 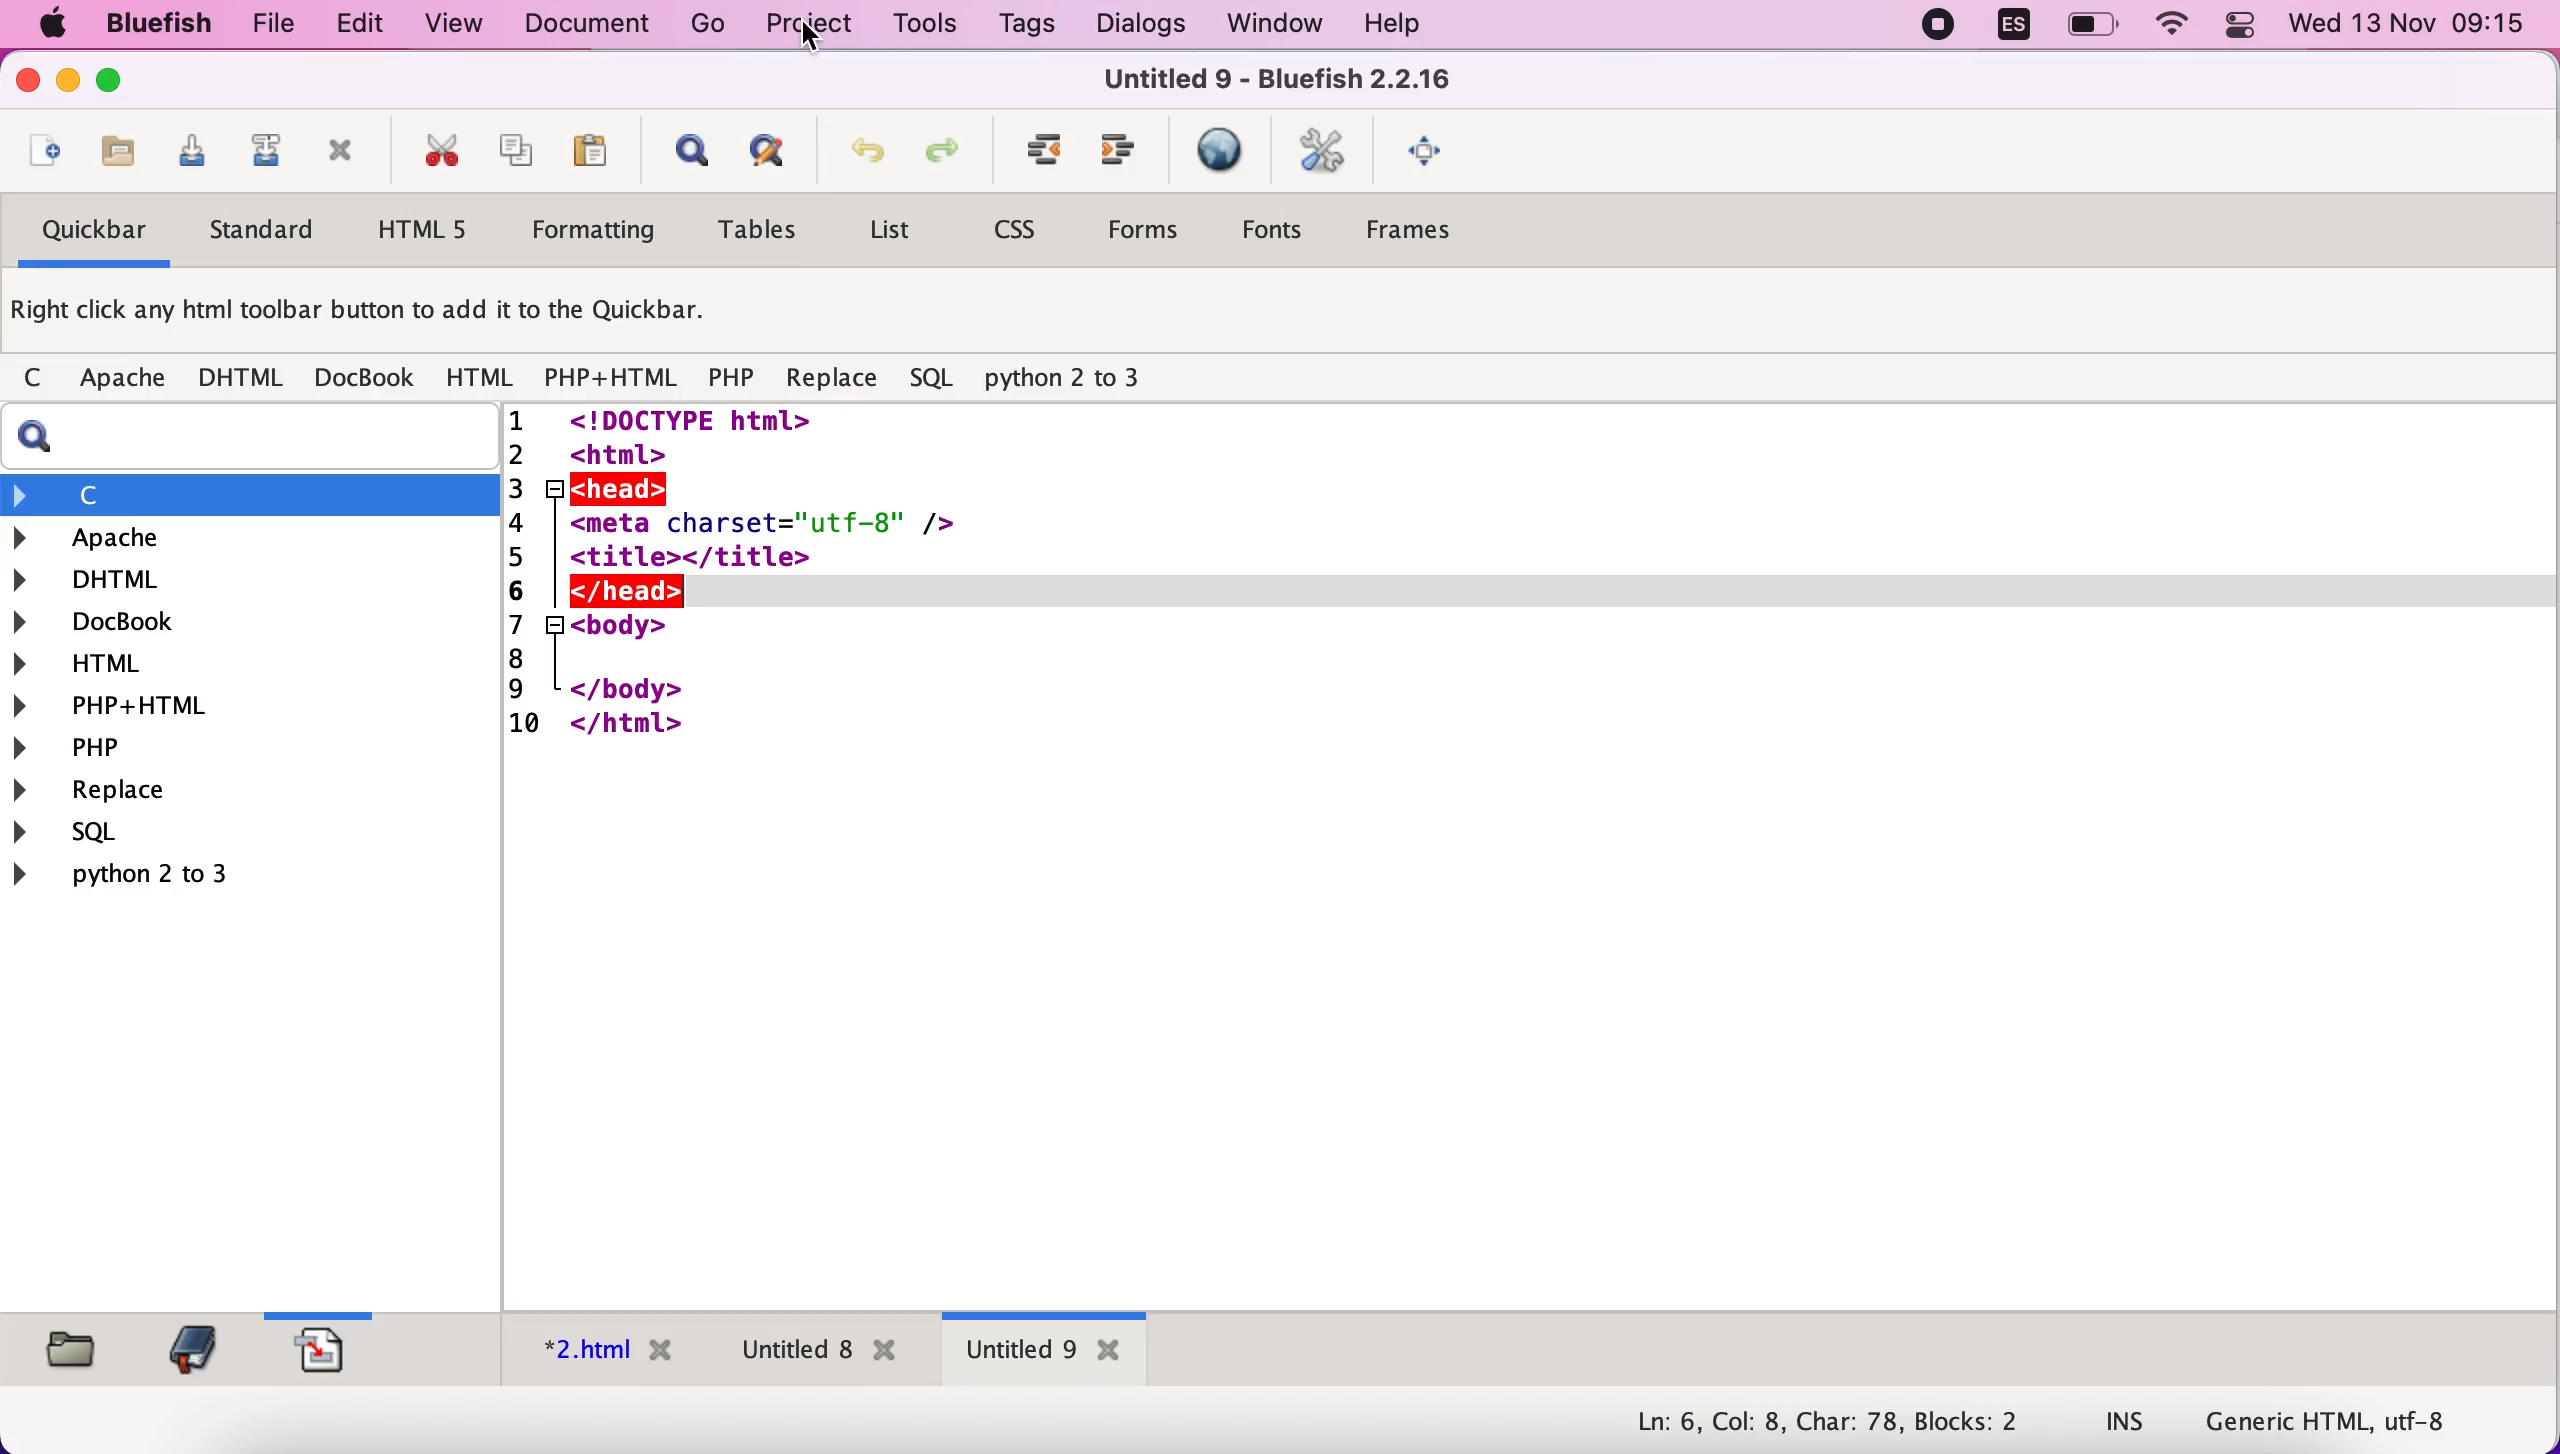 I want to click on edit, so click(x=350, y=24).